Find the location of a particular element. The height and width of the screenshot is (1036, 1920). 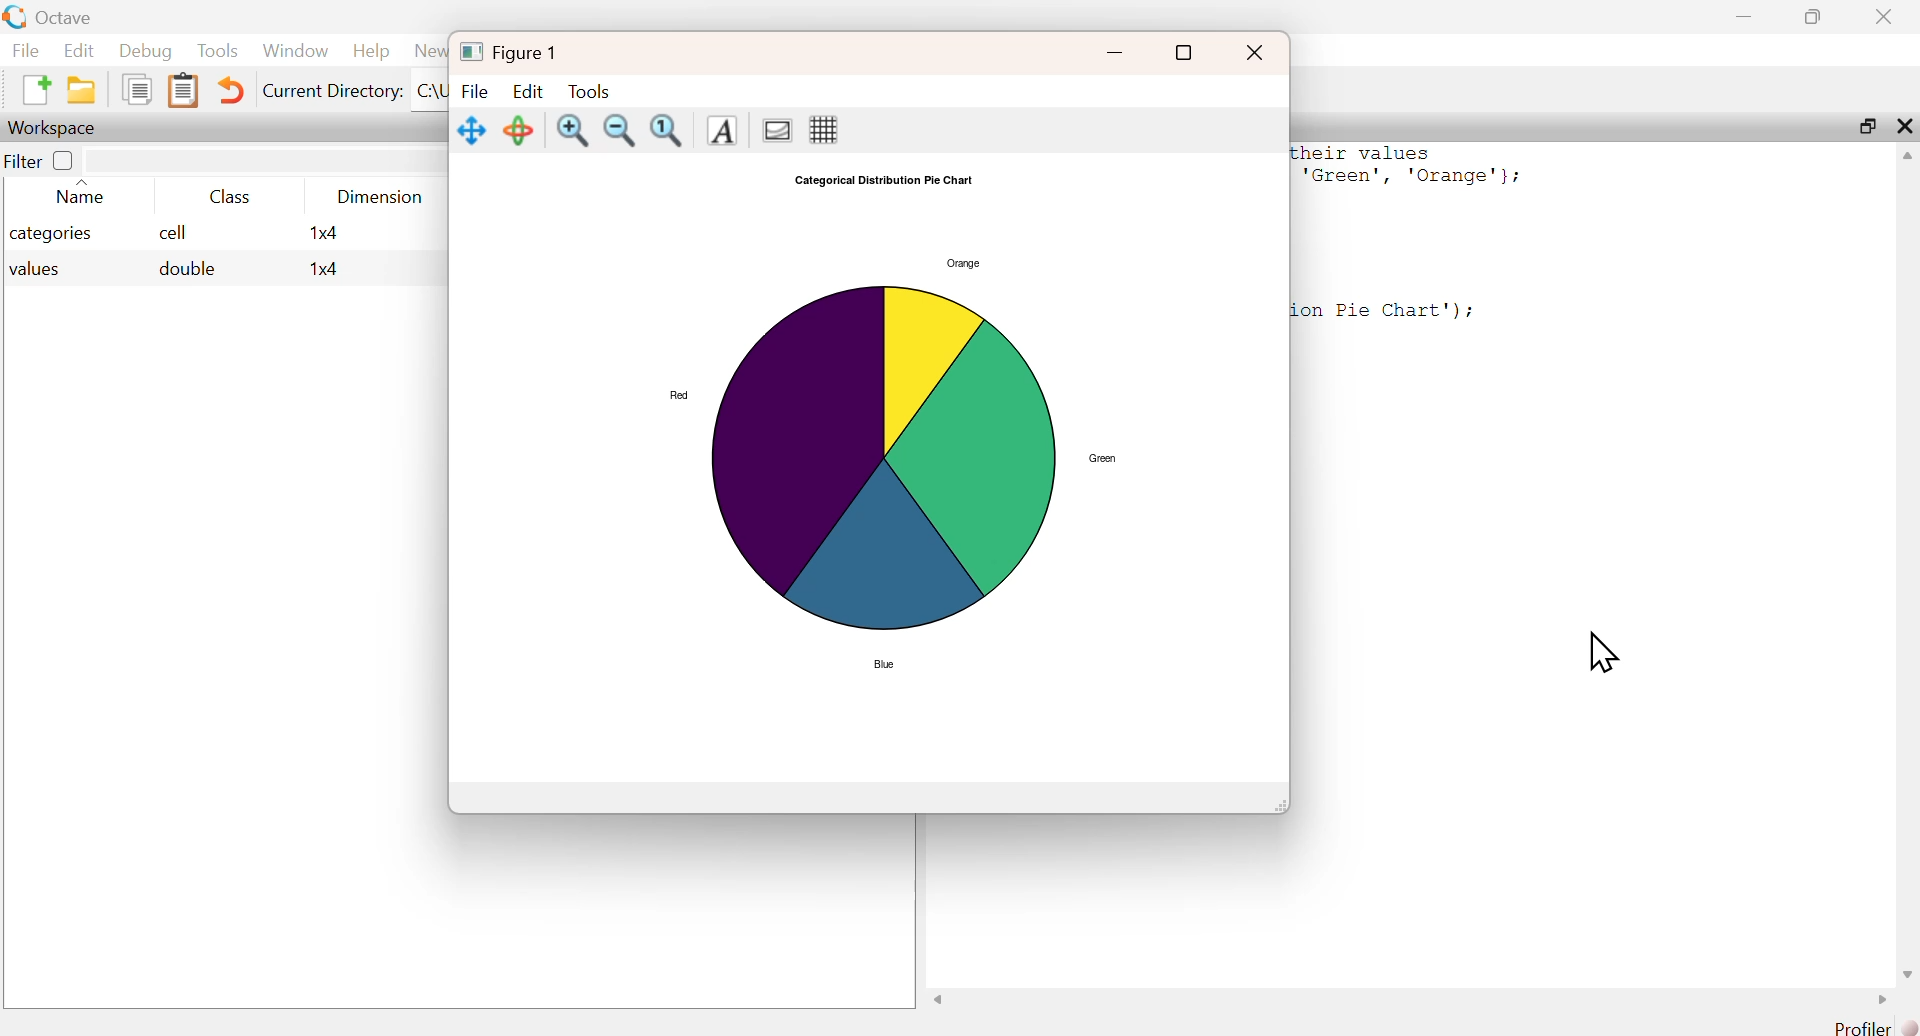

maximize is located at coordinates (1812, 16).